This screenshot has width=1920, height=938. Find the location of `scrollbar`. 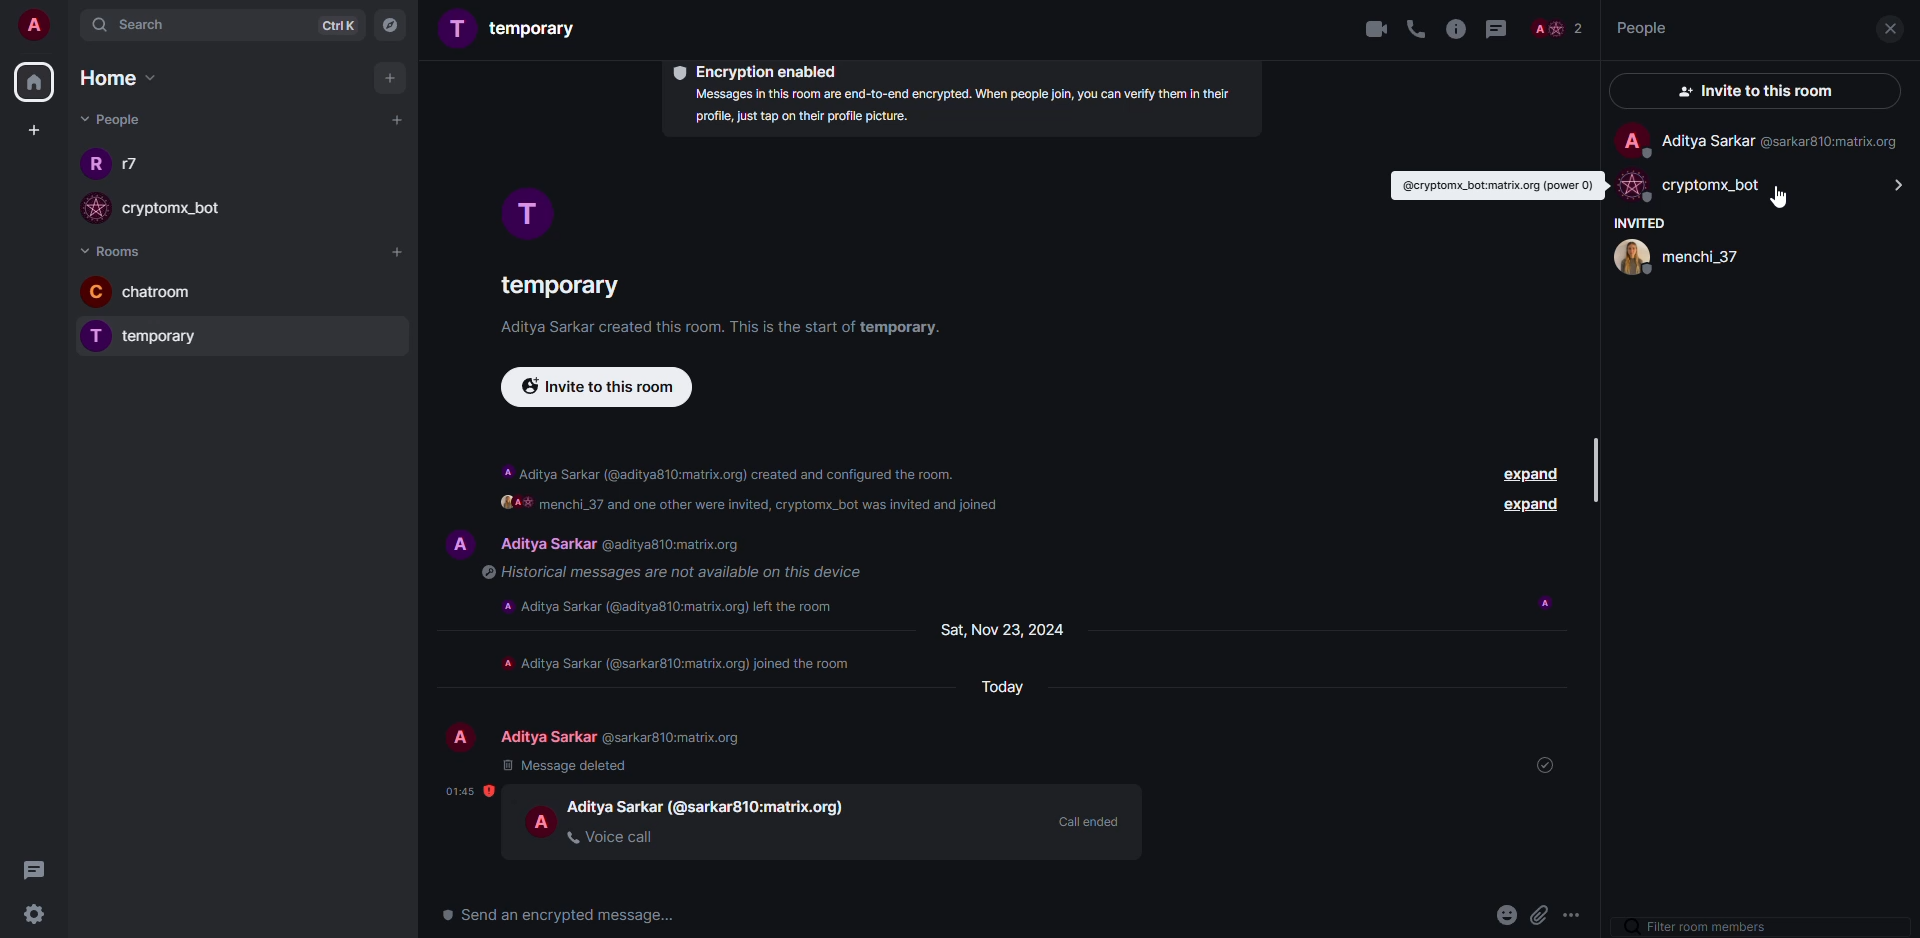

scrollbar is located at coordinates (1598, 466).